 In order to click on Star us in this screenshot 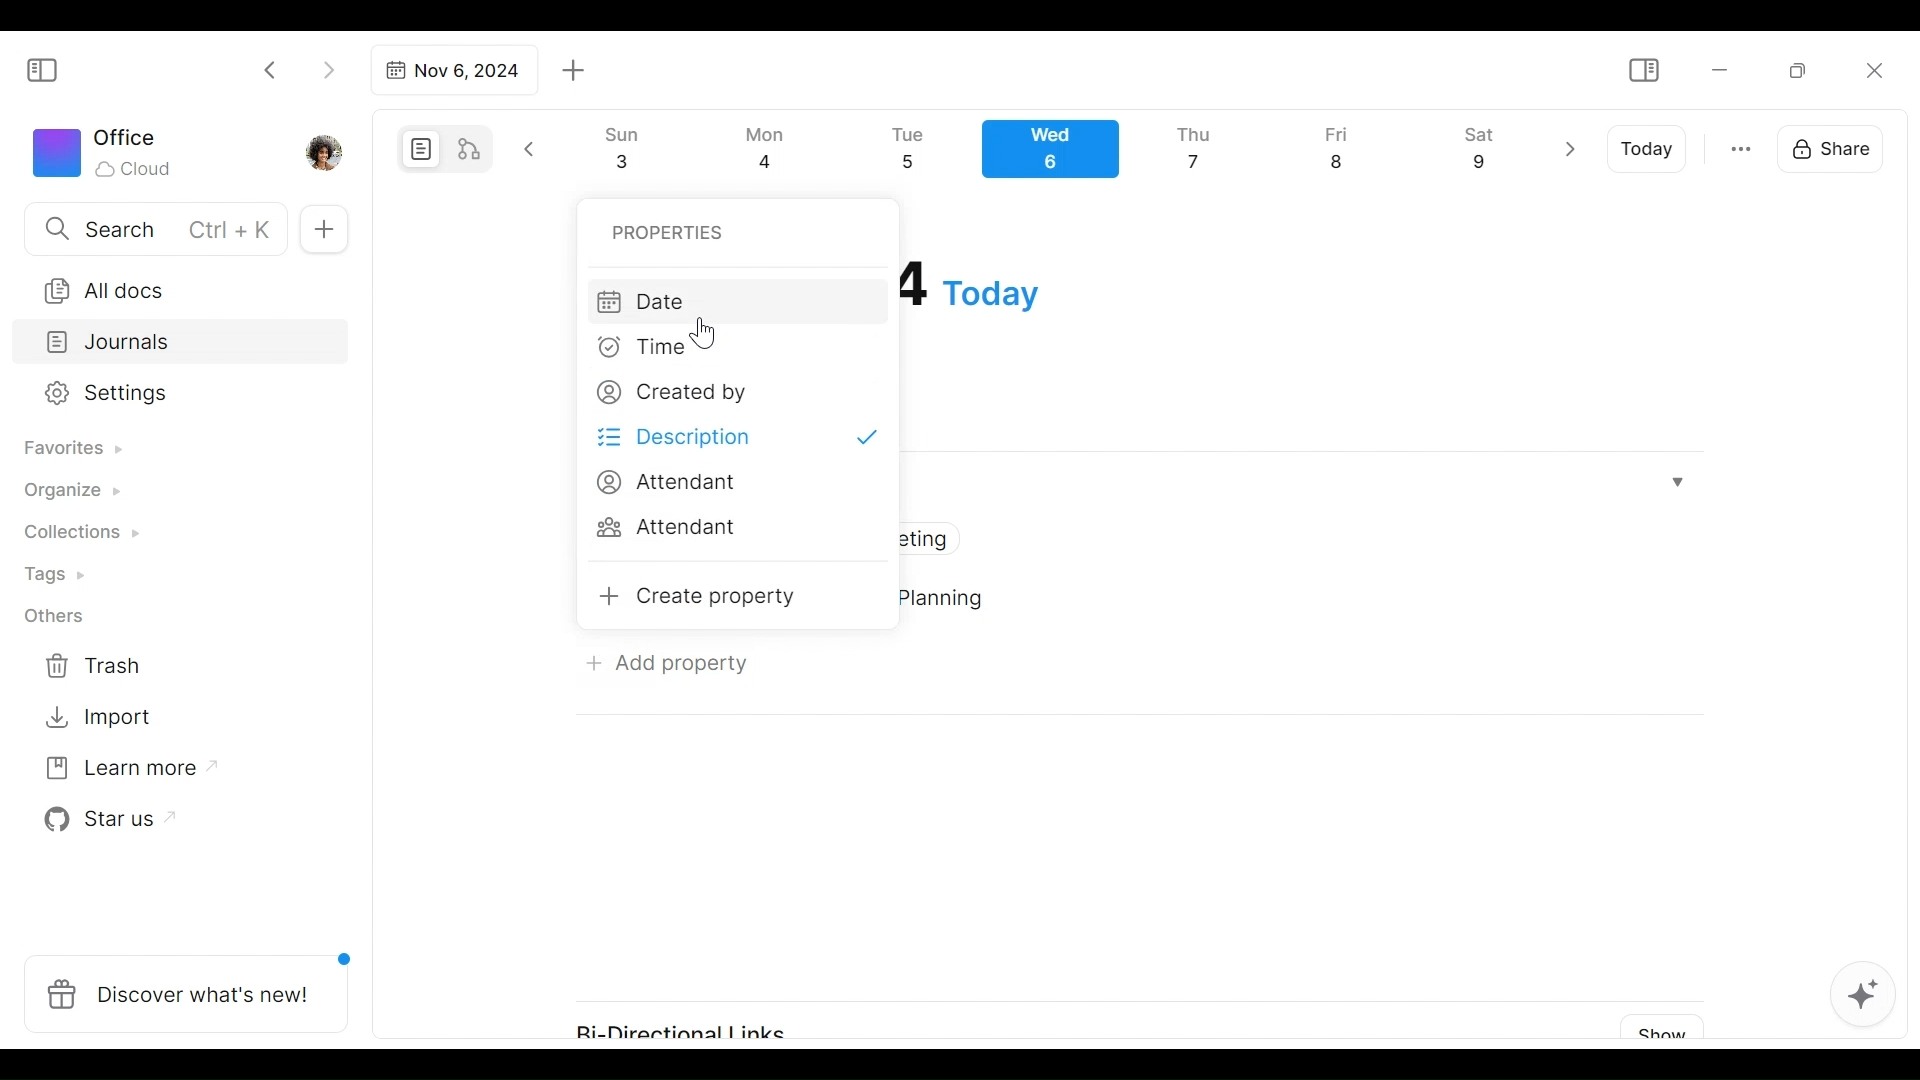, I will do `click(104, 820)`.